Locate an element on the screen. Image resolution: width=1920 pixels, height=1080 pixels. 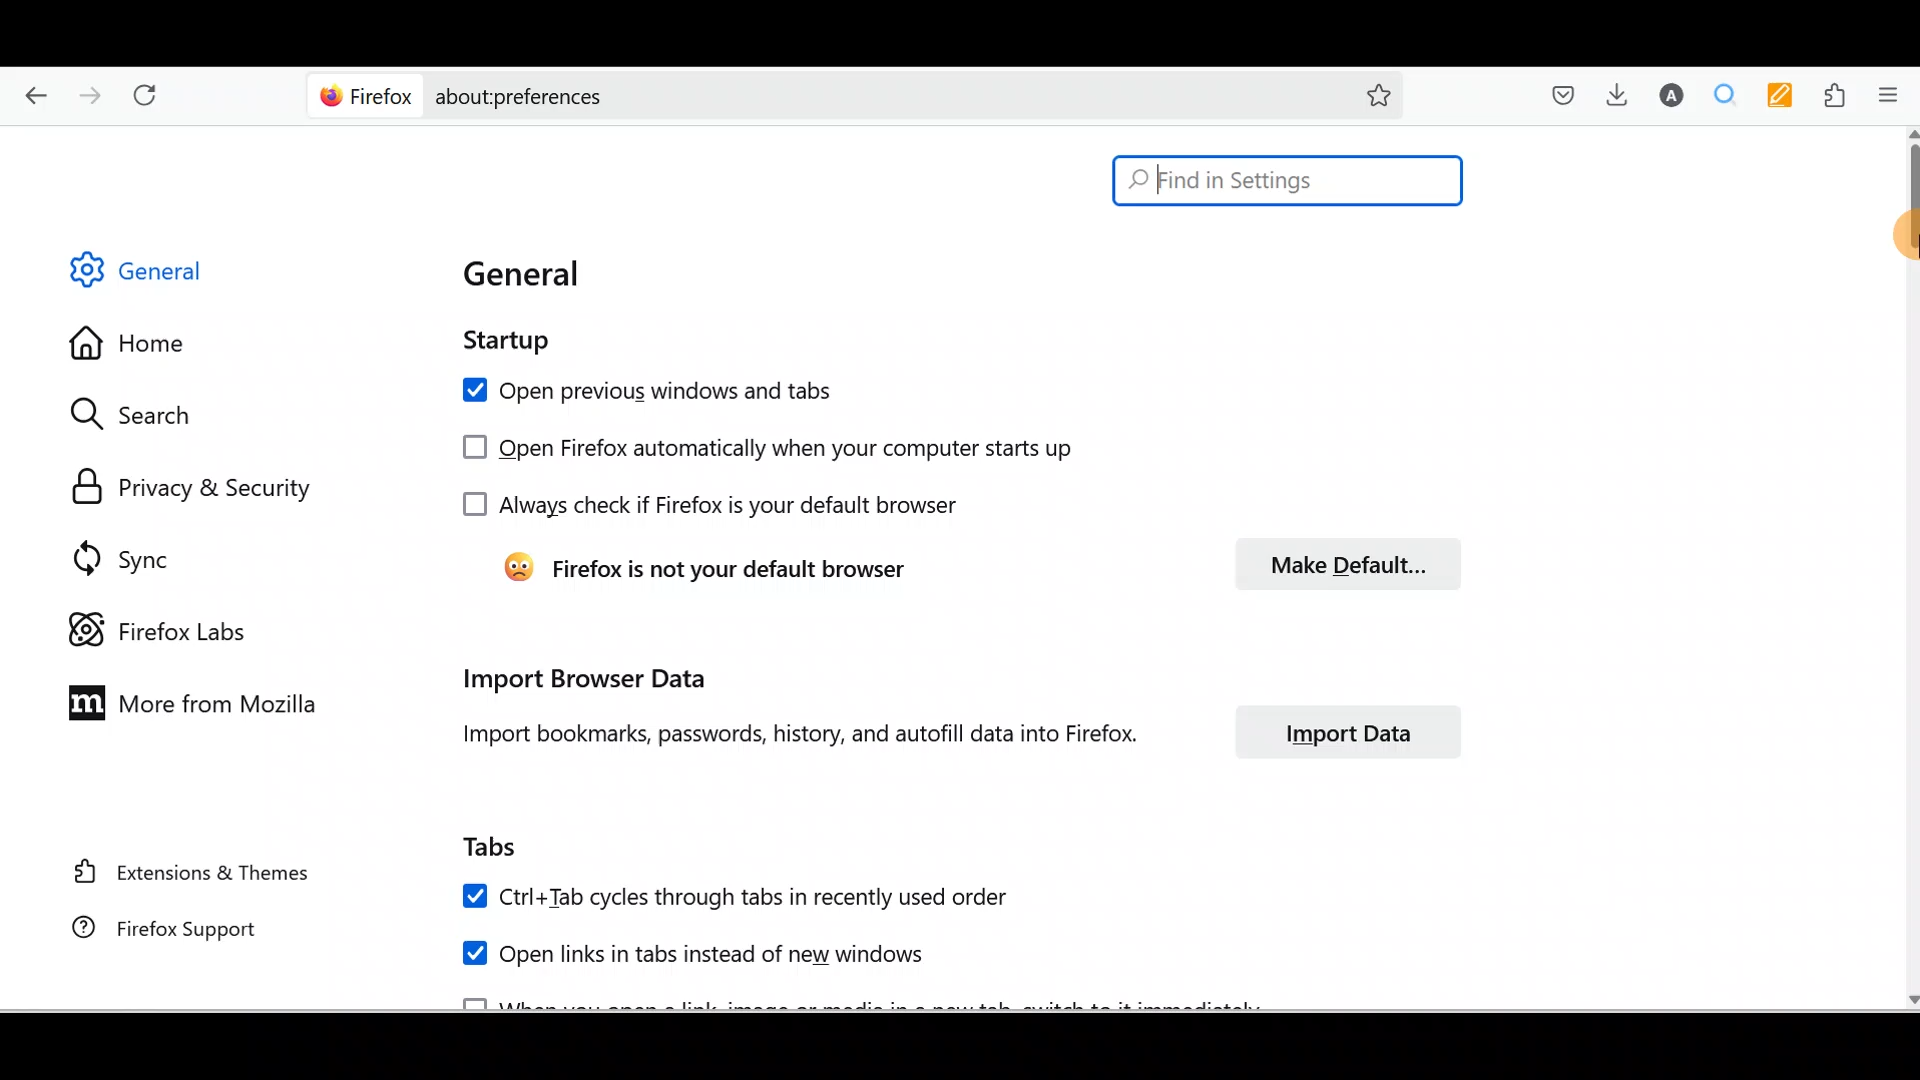
Startup is located at coordinates (499, 344).